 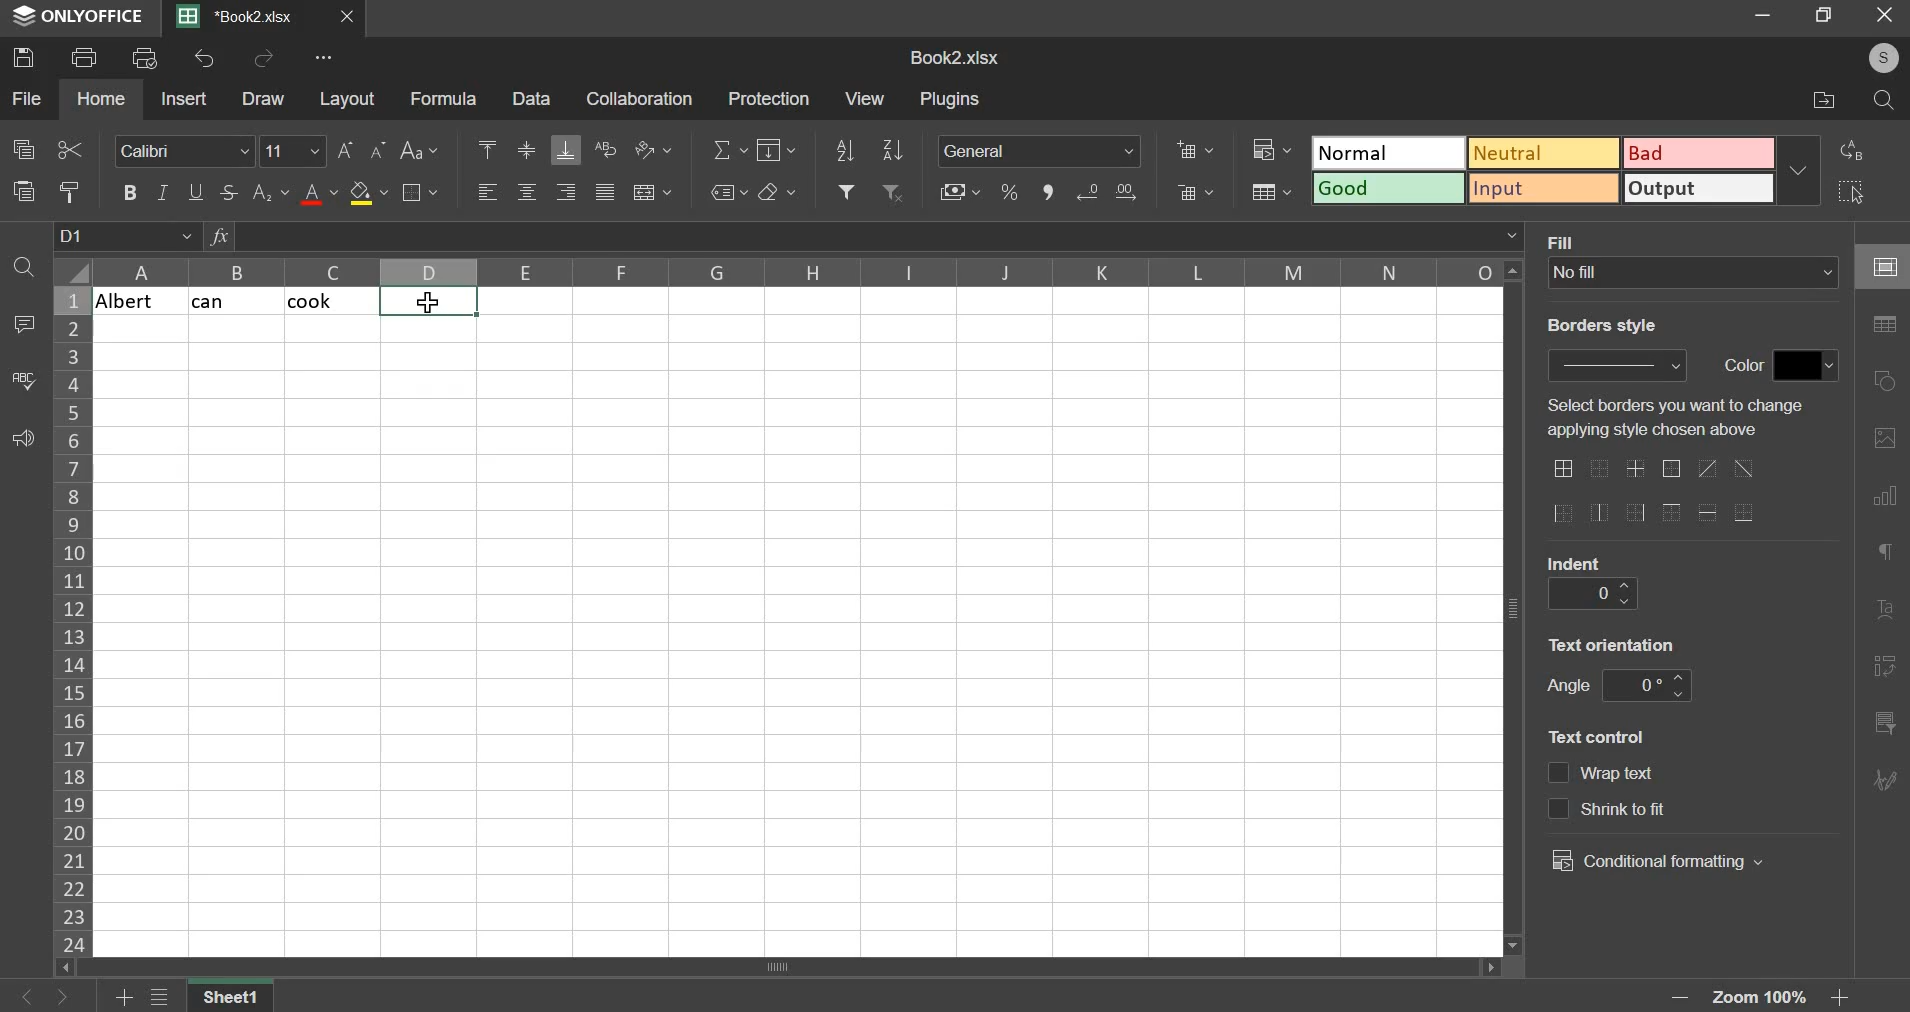 I want to click on border color, so click(x=1806, y=366).